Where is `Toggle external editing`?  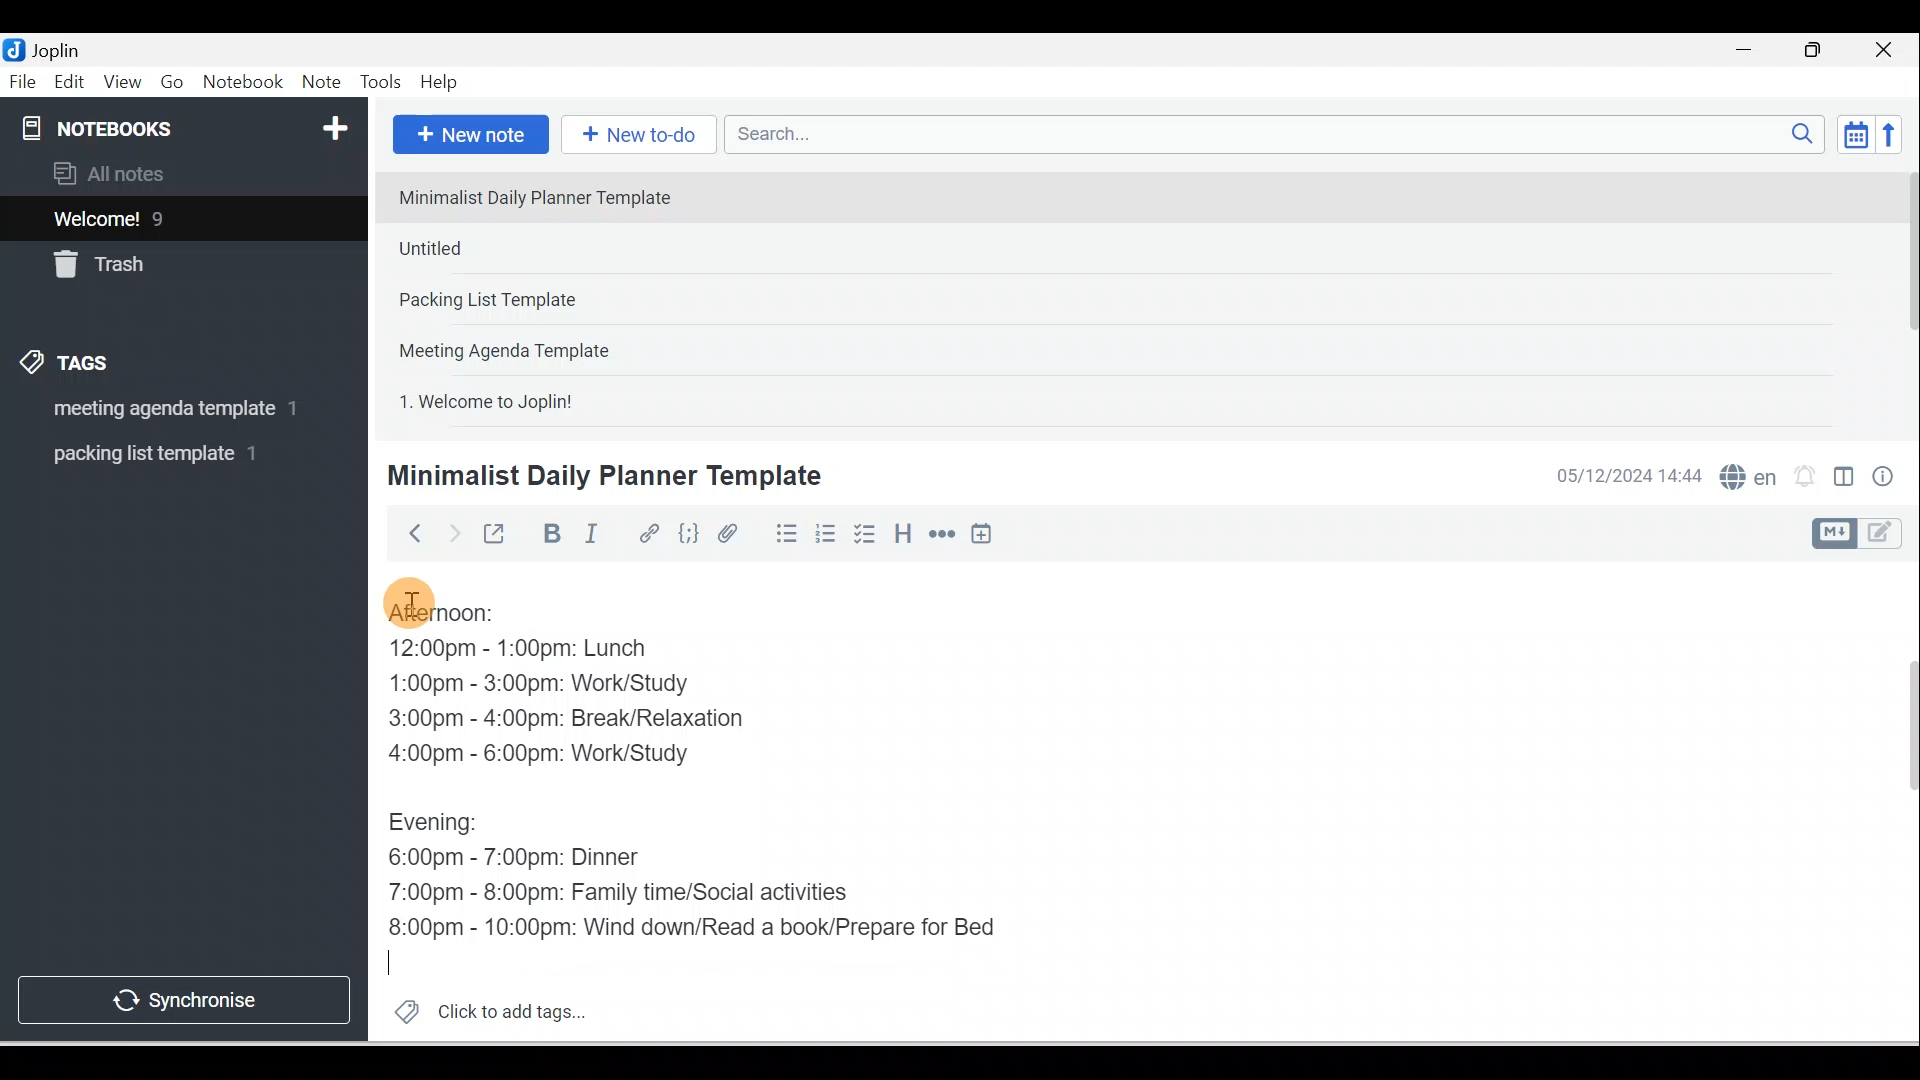 Toggle external editing is located at coordinates (497, 538).